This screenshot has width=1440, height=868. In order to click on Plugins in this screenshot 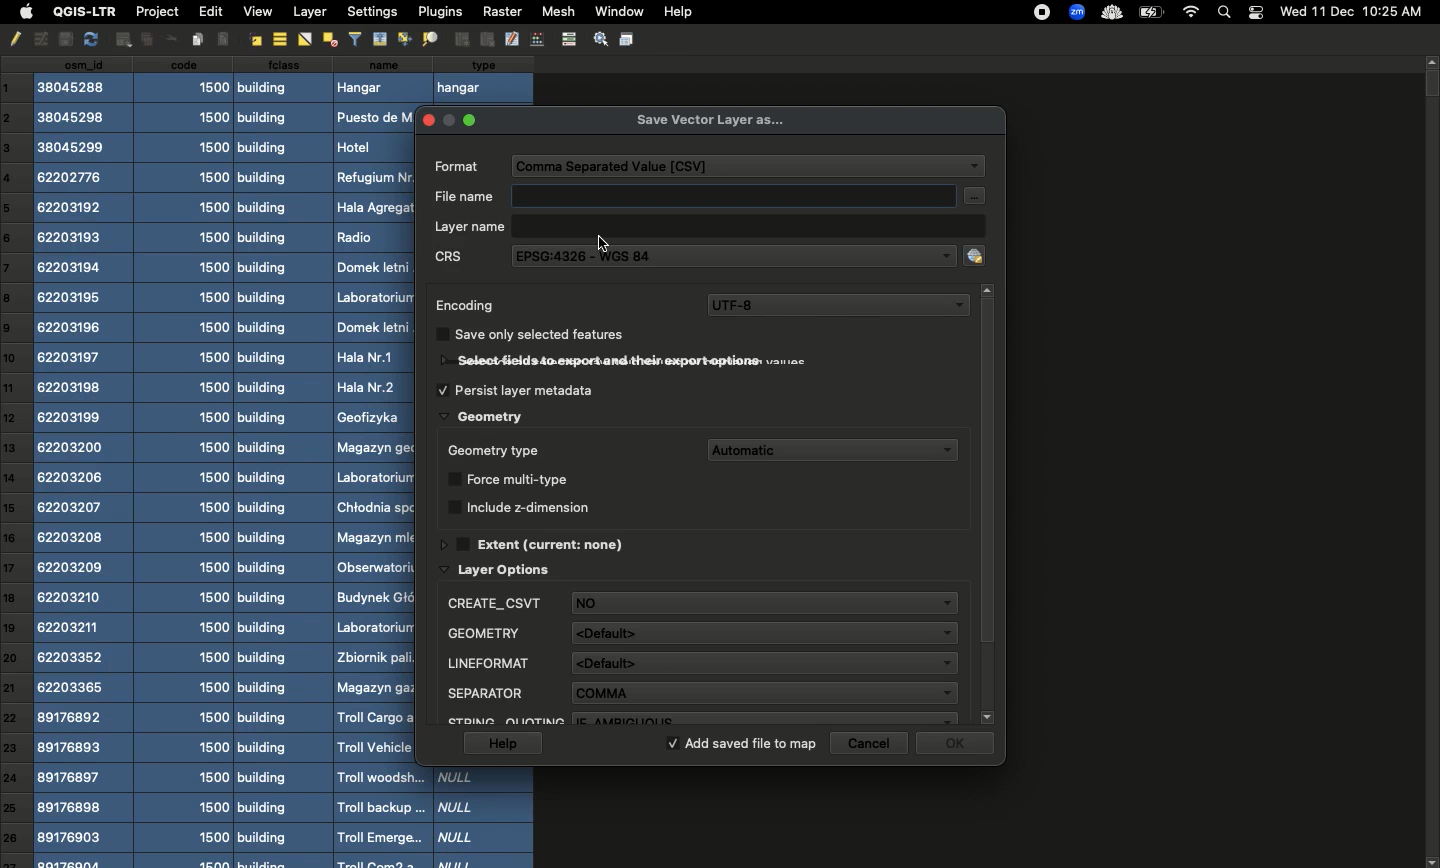, I will do `click(438, 11)`.